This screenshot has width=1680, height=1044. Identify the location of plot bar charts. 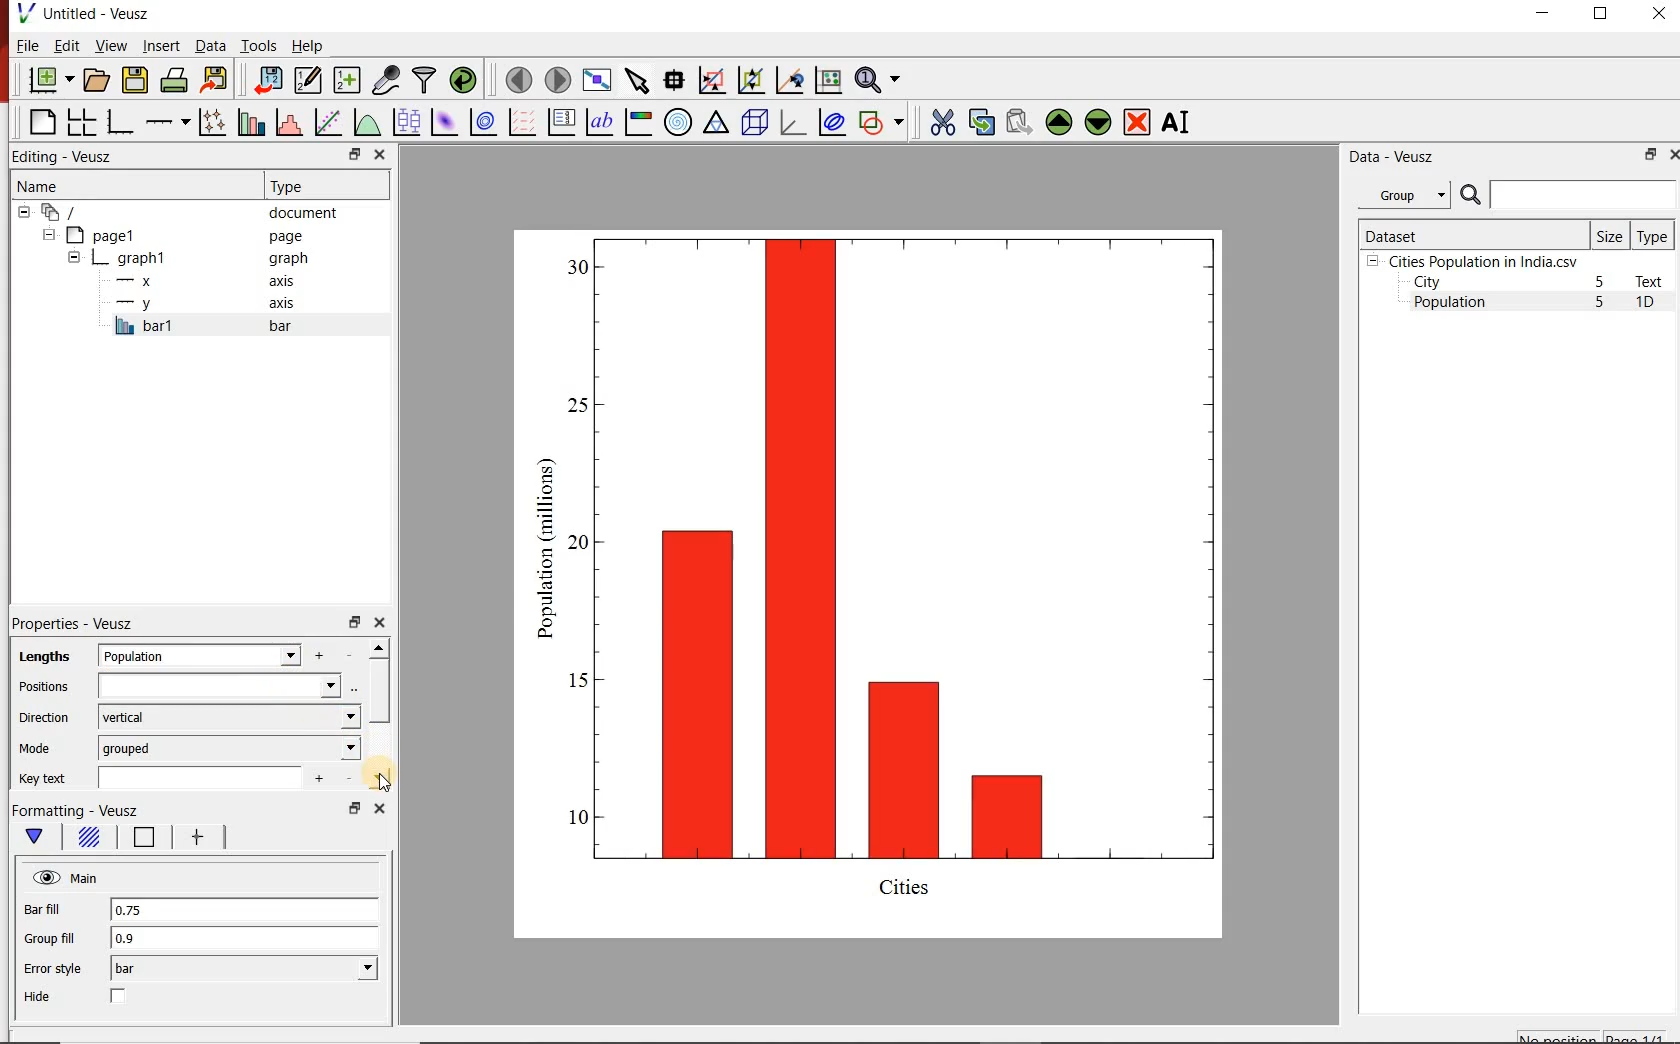
(248, 122).